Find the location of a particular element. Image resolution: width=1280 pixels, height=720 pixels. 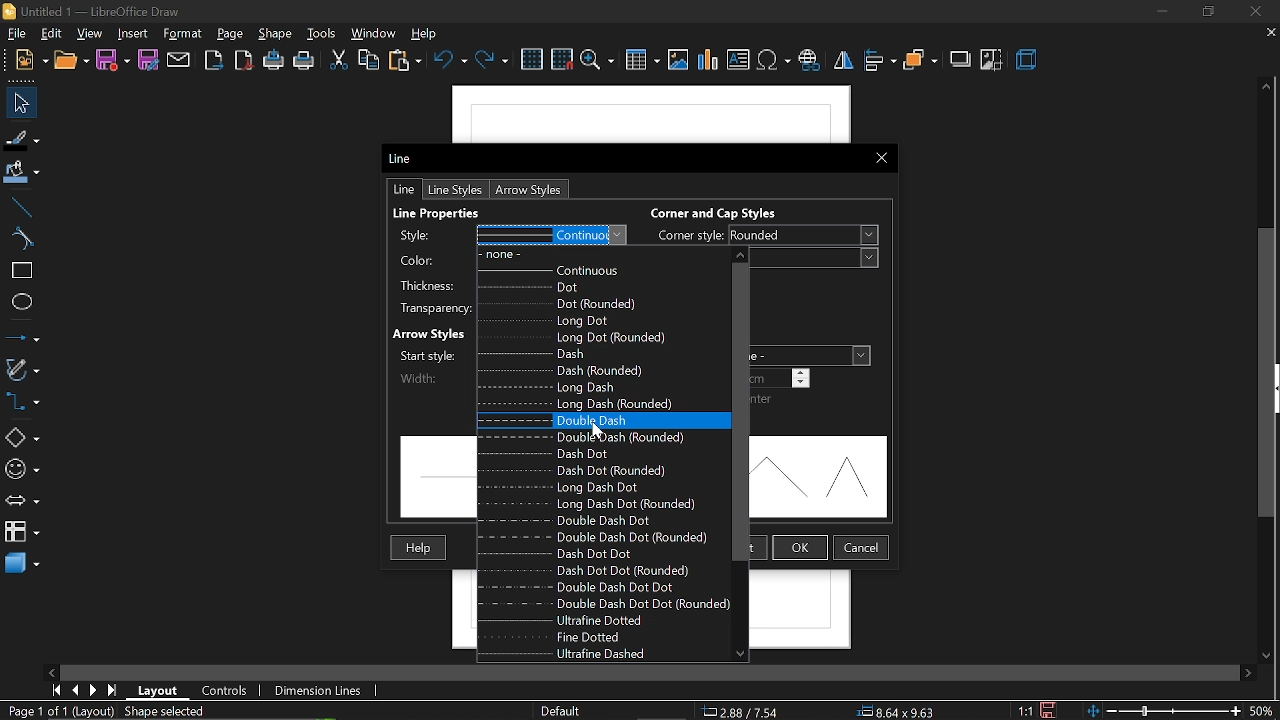

next page is located at coordinates (94, 689).